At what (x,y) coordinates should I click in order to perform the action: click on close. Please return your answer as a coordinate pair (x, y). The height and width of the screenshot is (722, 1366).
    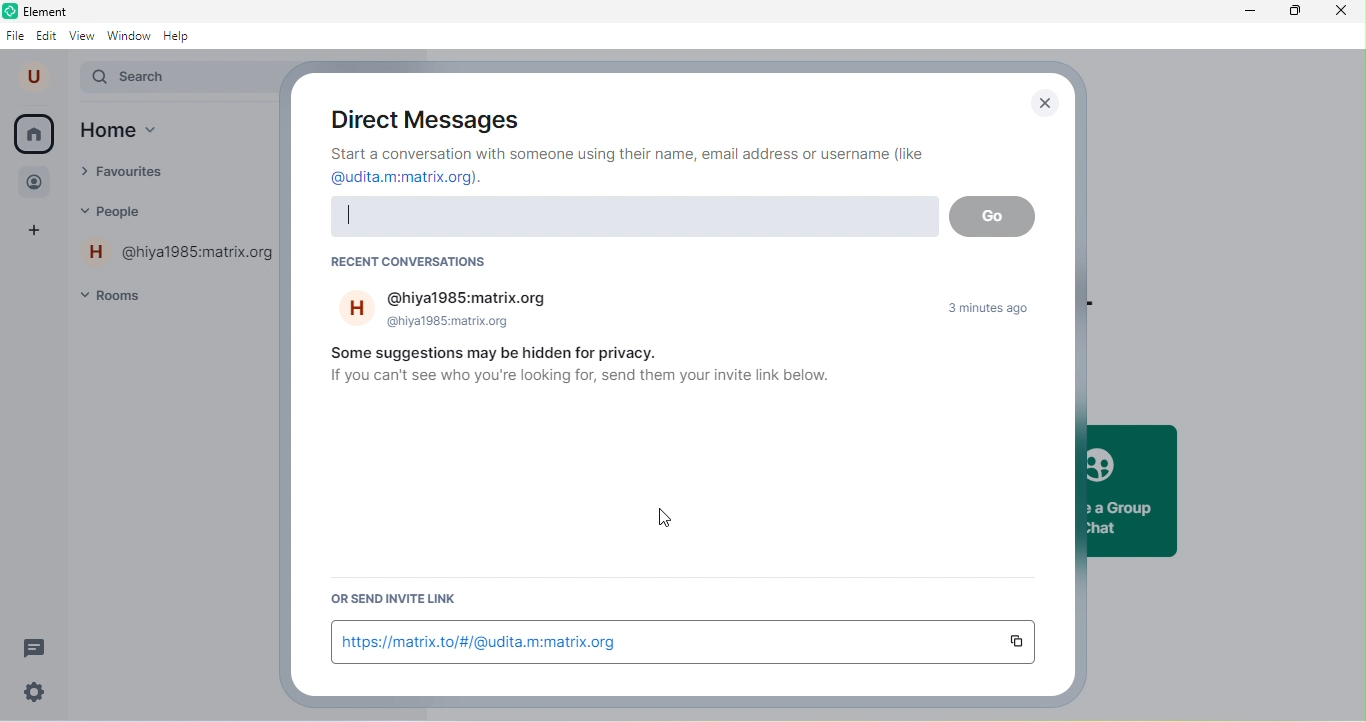
    Looking at the image, I should click on (1341, 13).